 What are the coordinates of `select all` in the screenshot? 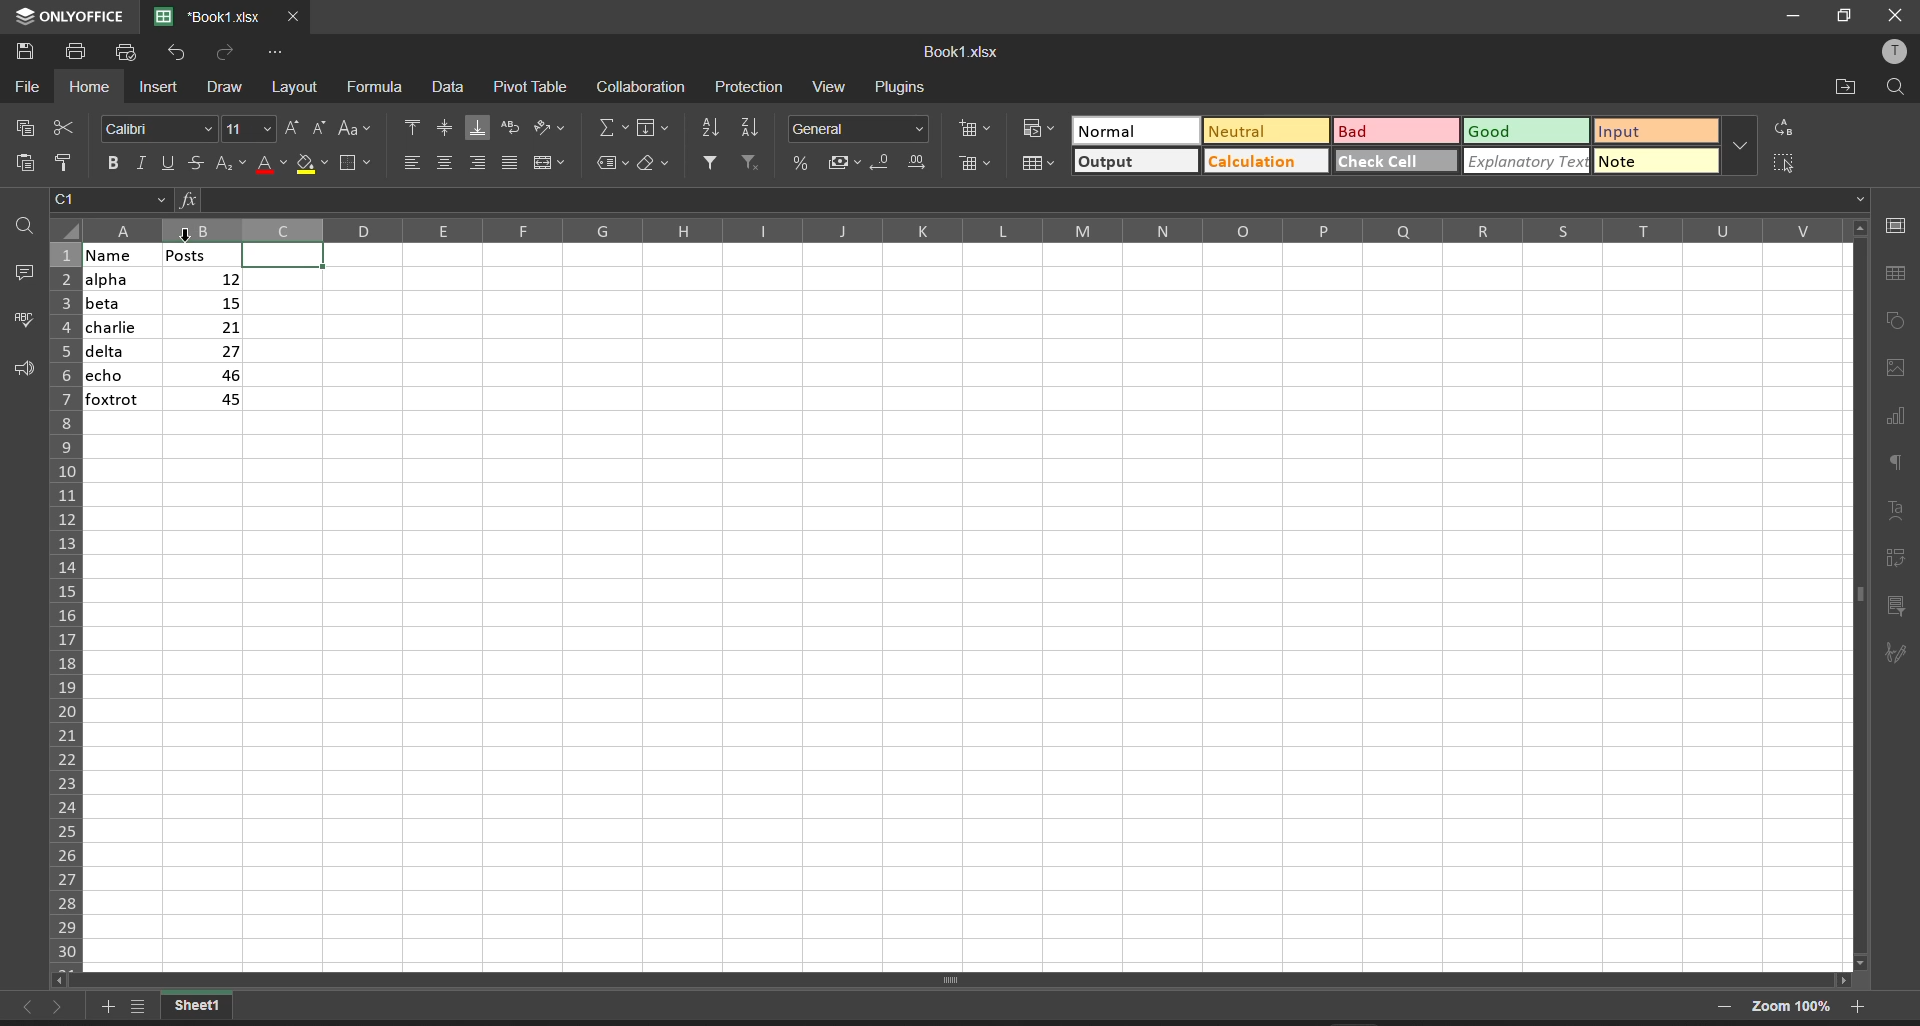 It's located at (1787, 161).